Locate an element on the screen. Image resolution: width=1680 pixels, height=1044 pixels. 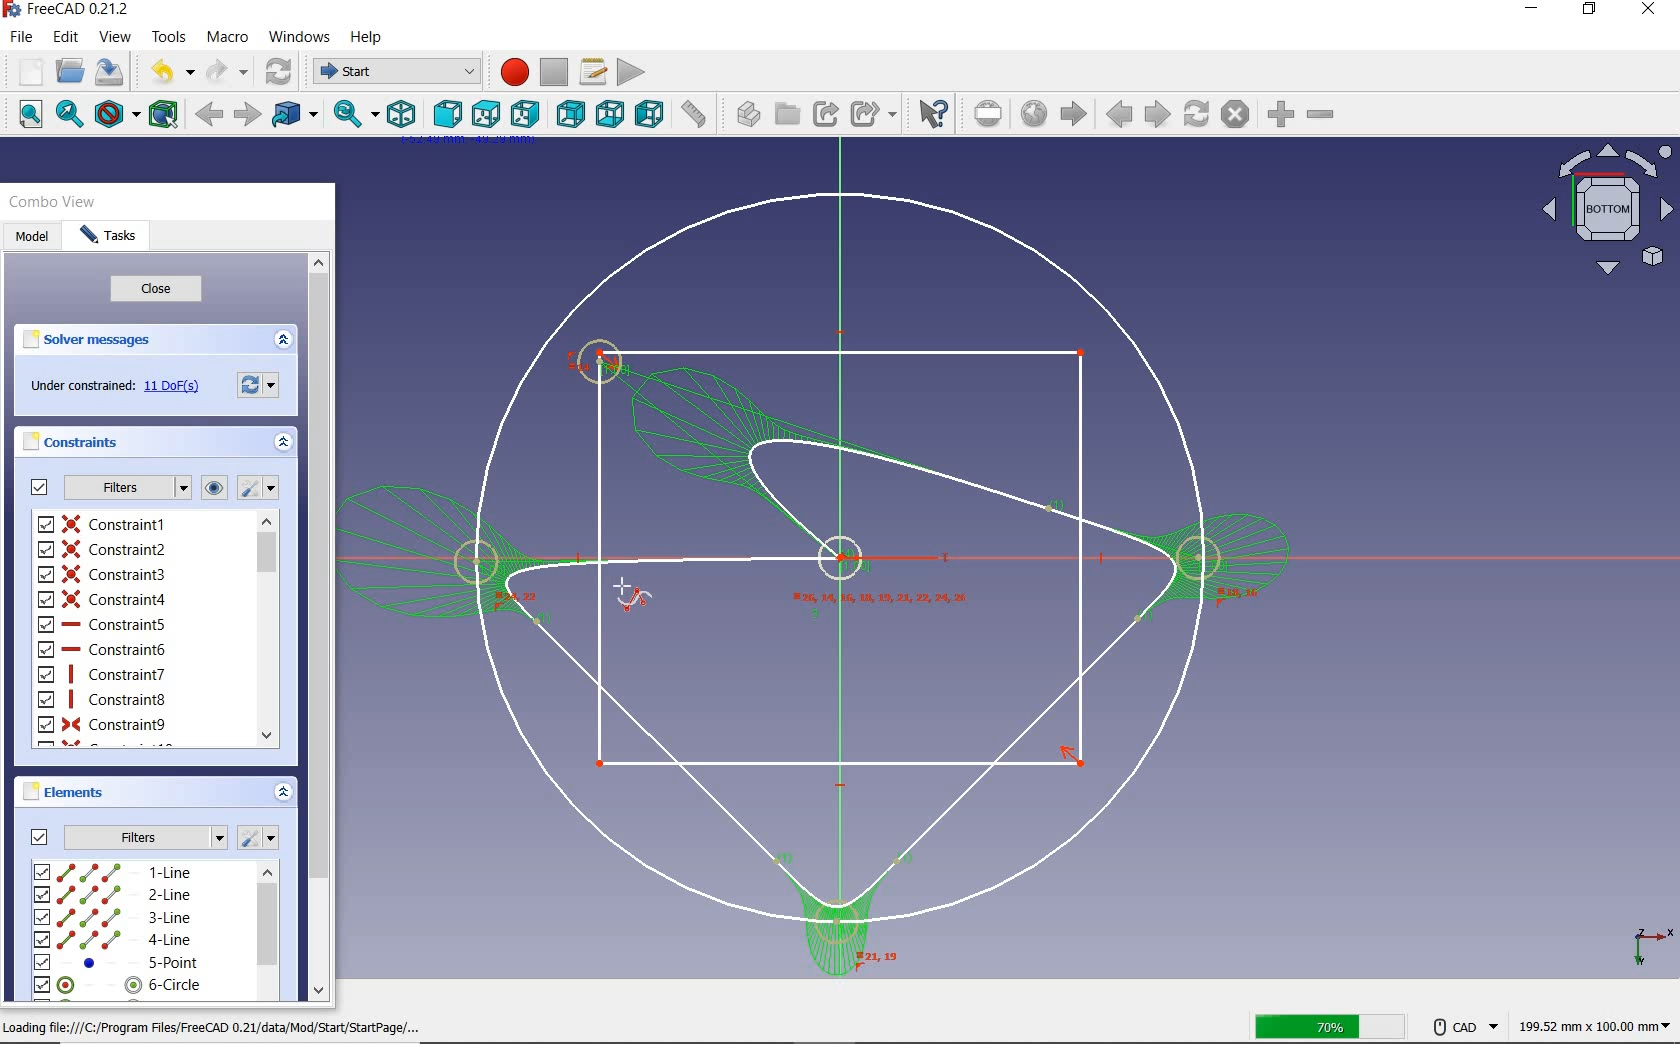
right is located at coordinates (526, 113).